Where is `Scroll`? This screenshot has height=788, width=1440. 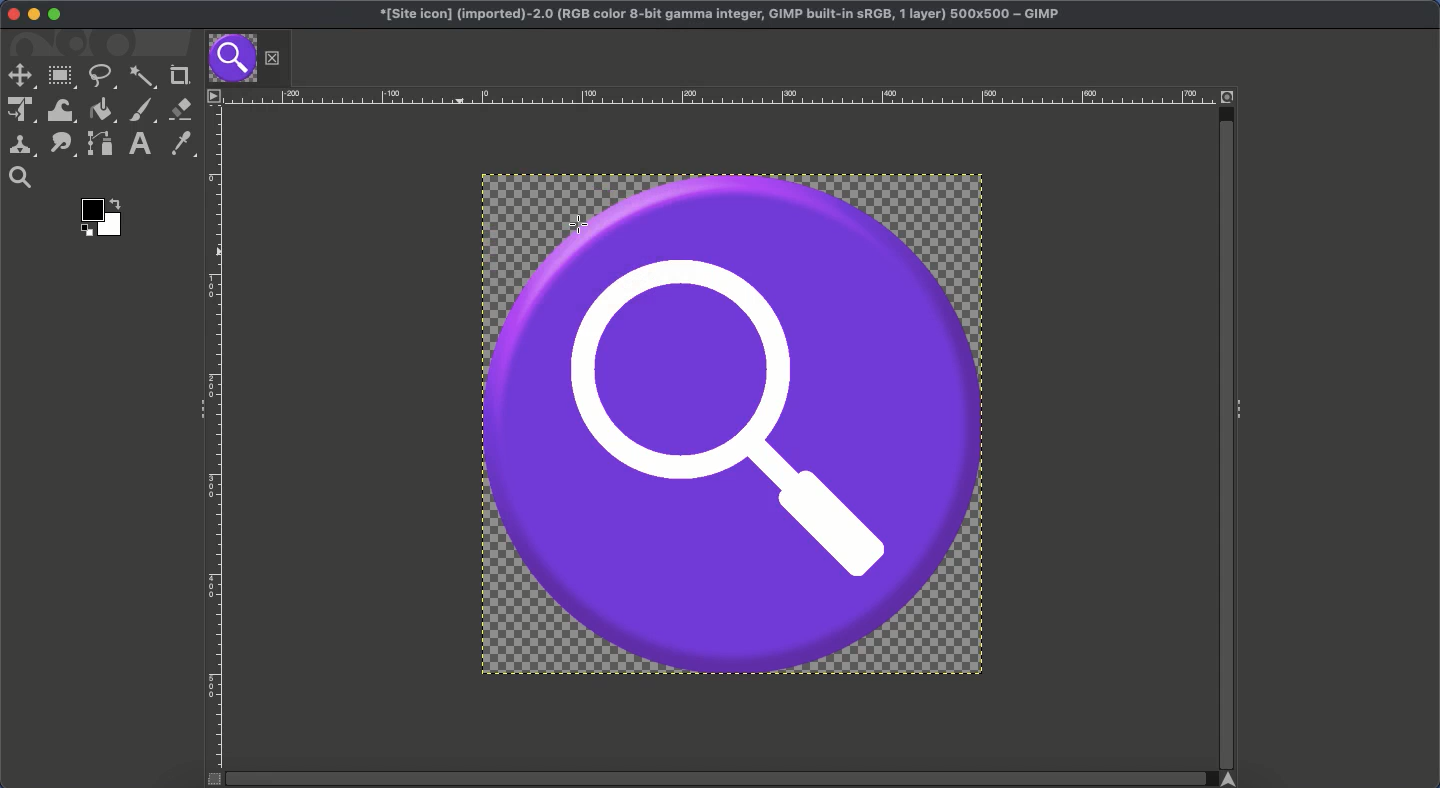
Scroll is located at coordinates (1225, 428).